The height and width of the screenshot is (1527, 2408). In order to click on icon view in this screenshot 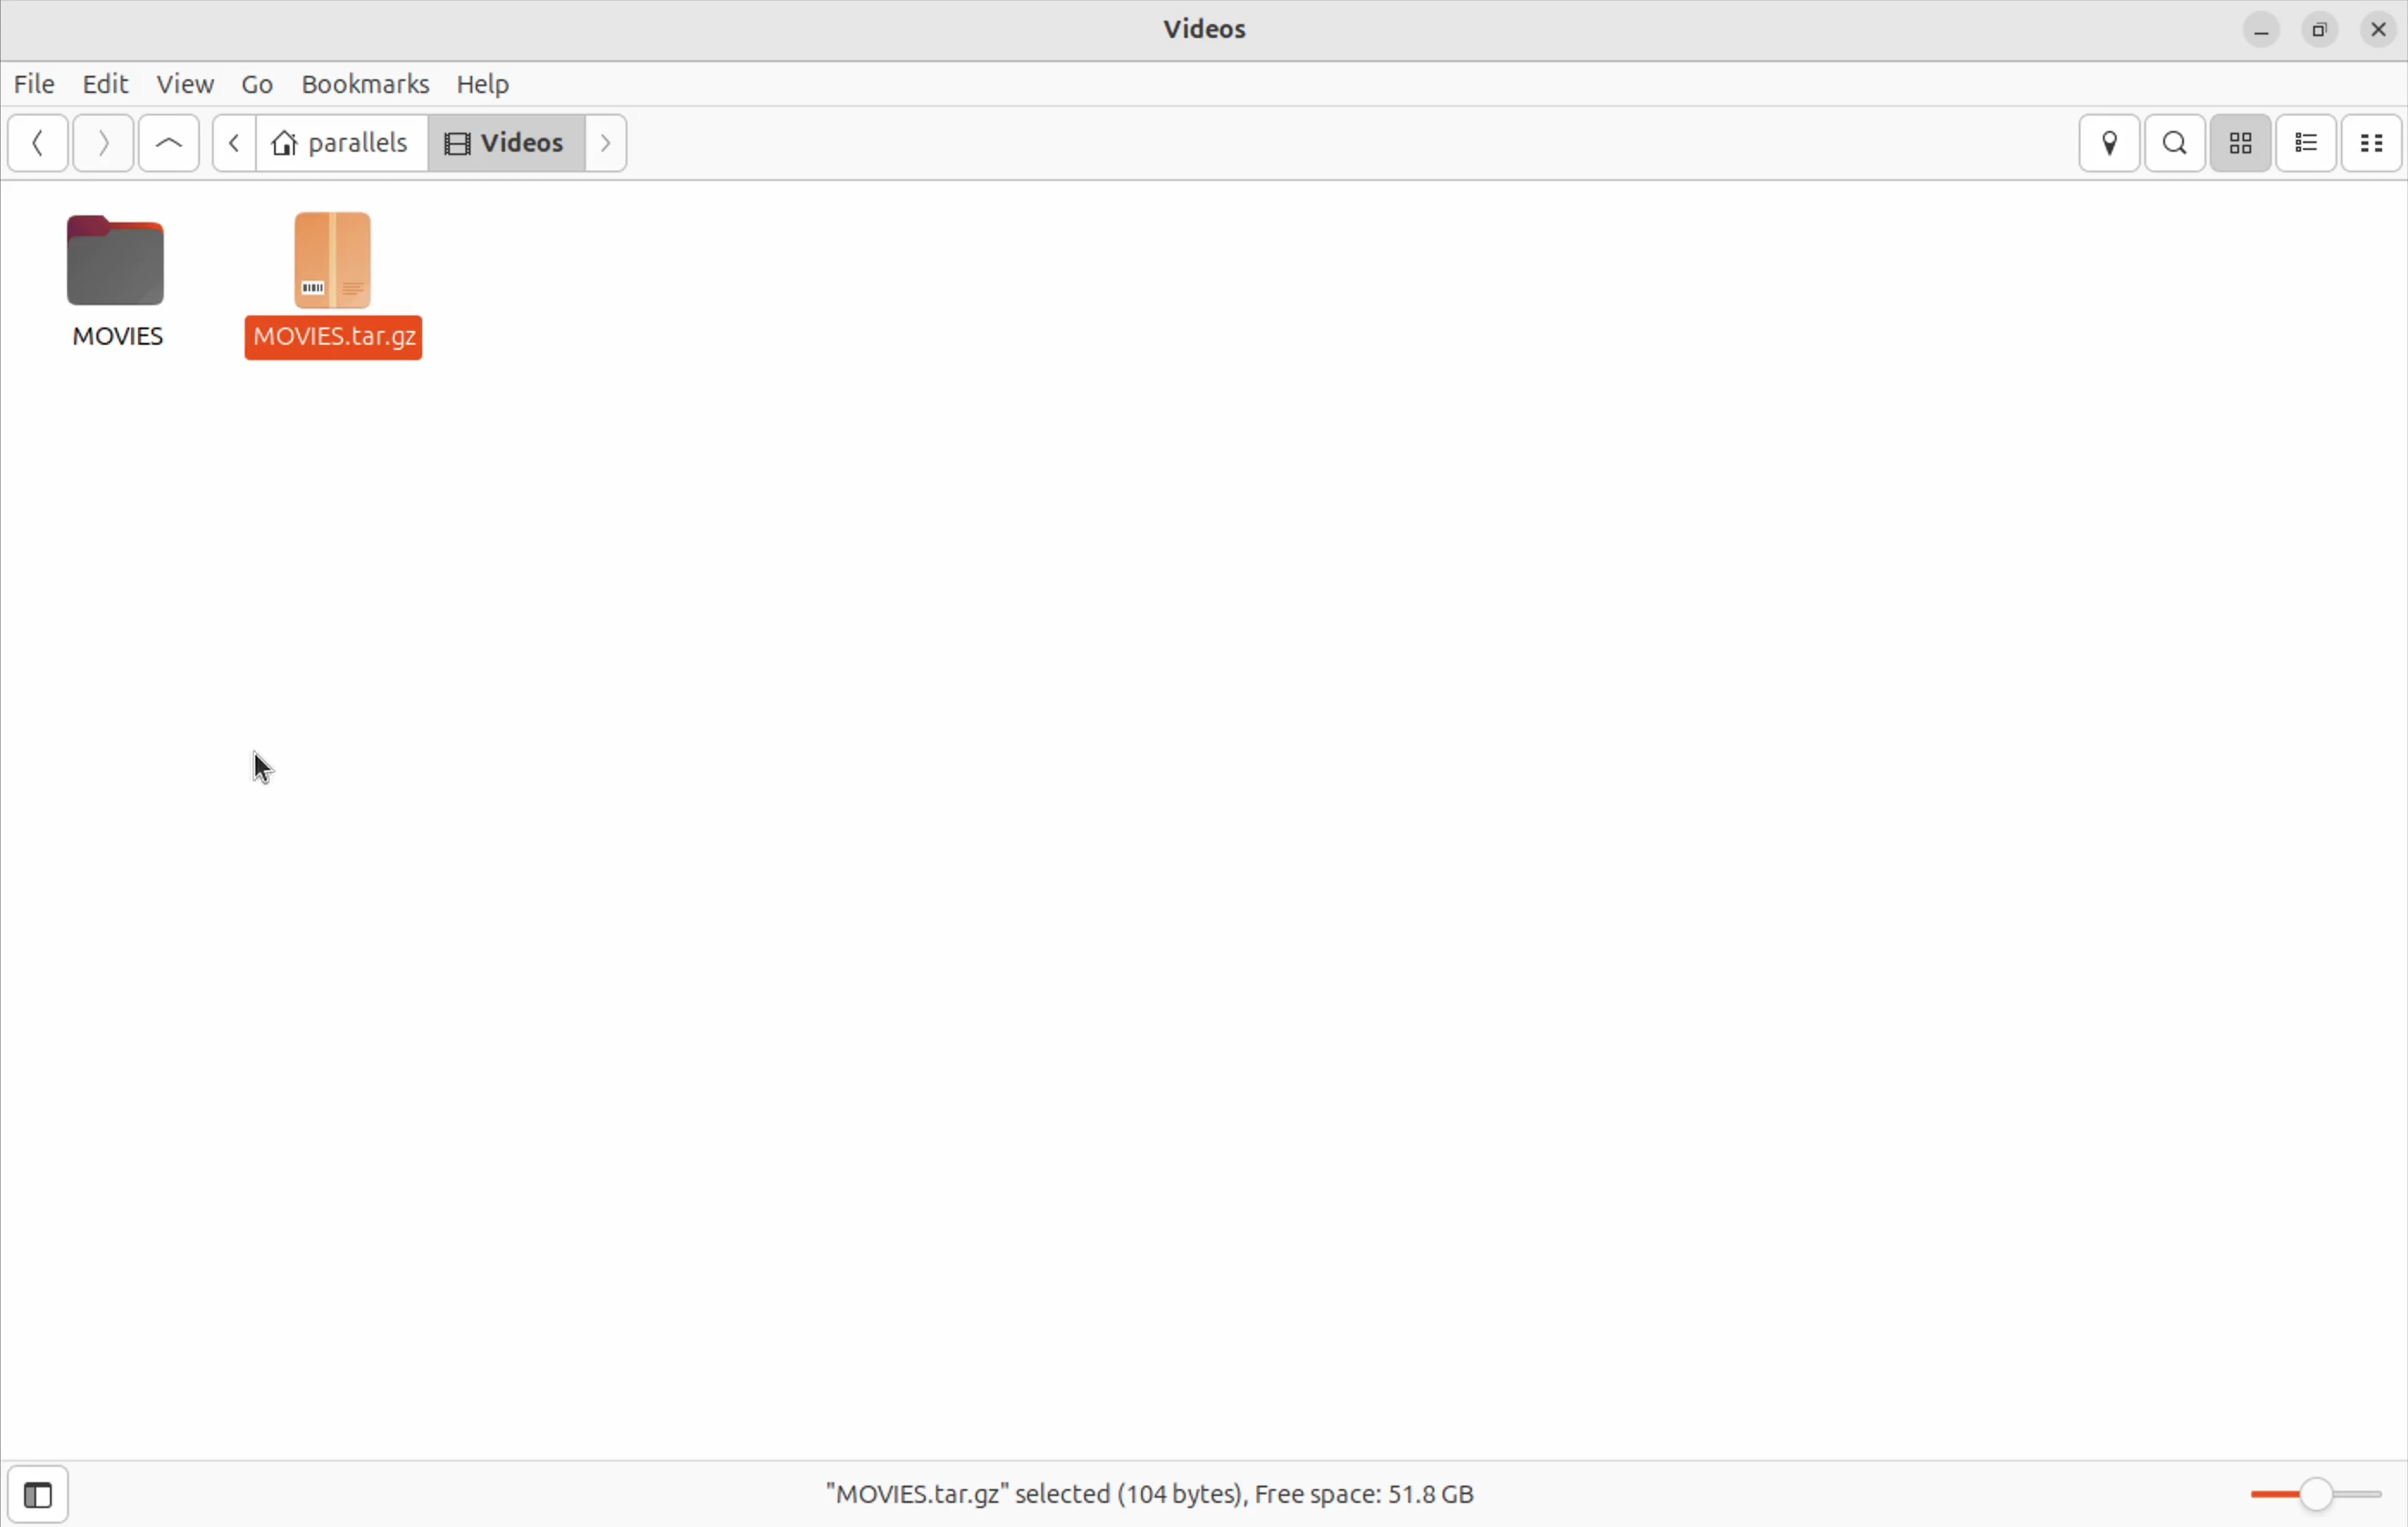, I will do `click(2243, 143)`.